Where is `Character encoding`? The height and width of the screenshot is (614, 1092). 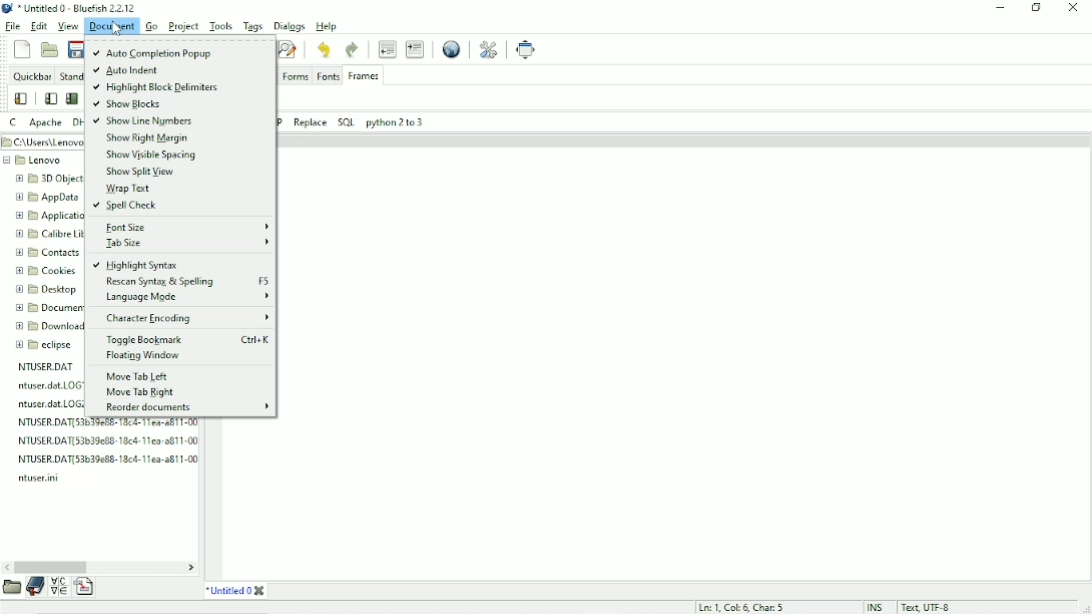
Character encoding is located at coordinates (185, 318).